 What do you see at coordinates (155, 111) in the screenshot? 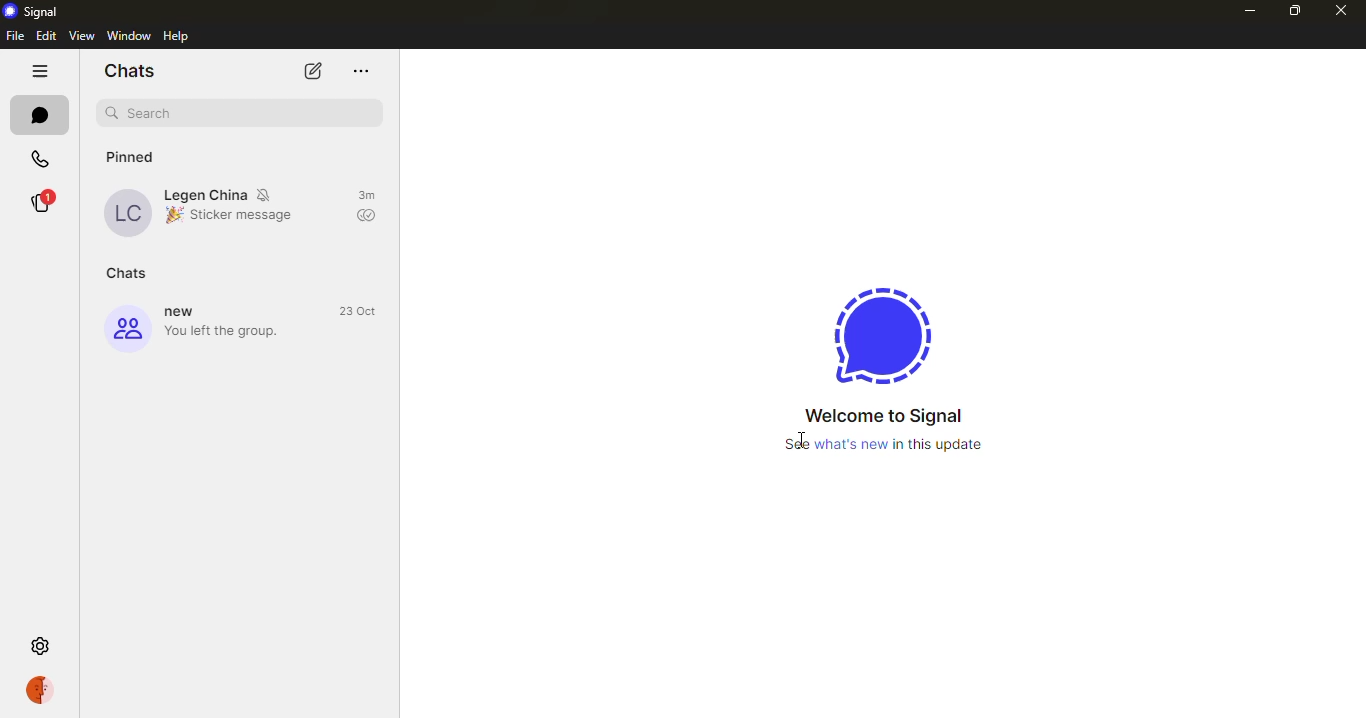
I see `search` at bounding box center [155, 111].